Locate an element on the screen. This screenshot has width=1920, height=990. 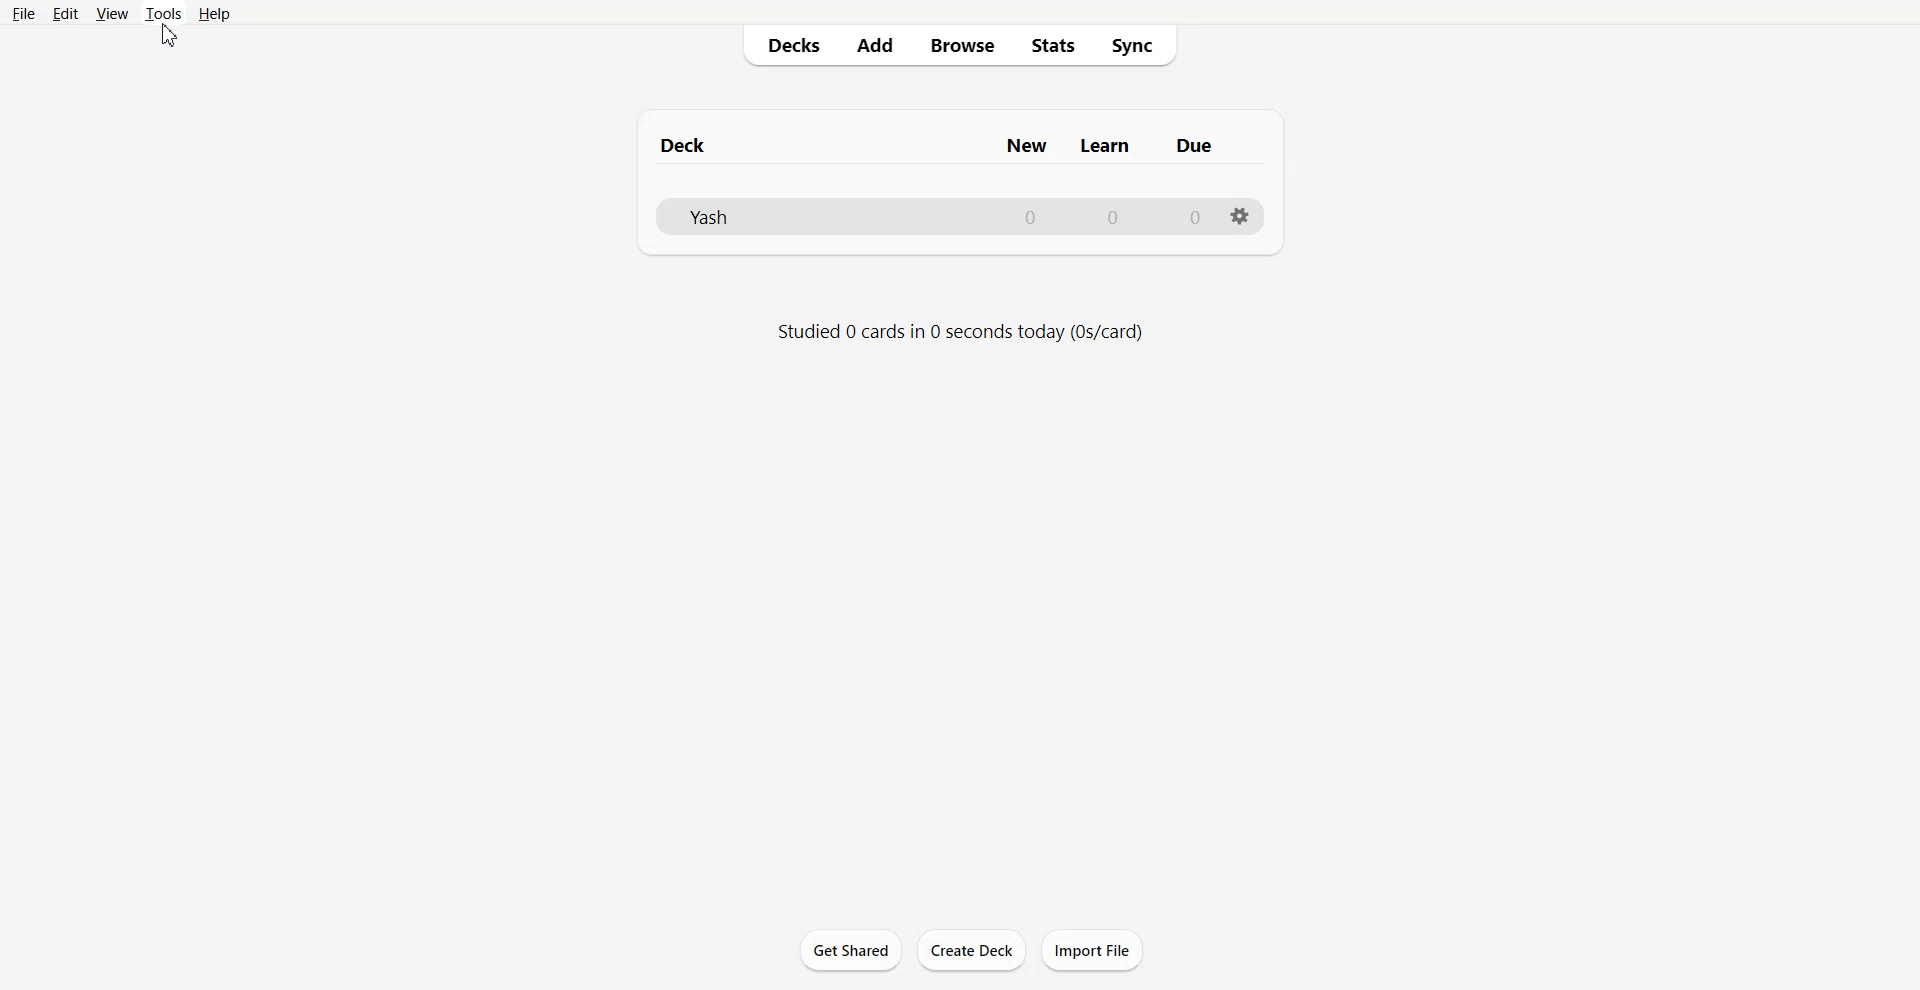
Column name is located at coordinates (1105, 146).